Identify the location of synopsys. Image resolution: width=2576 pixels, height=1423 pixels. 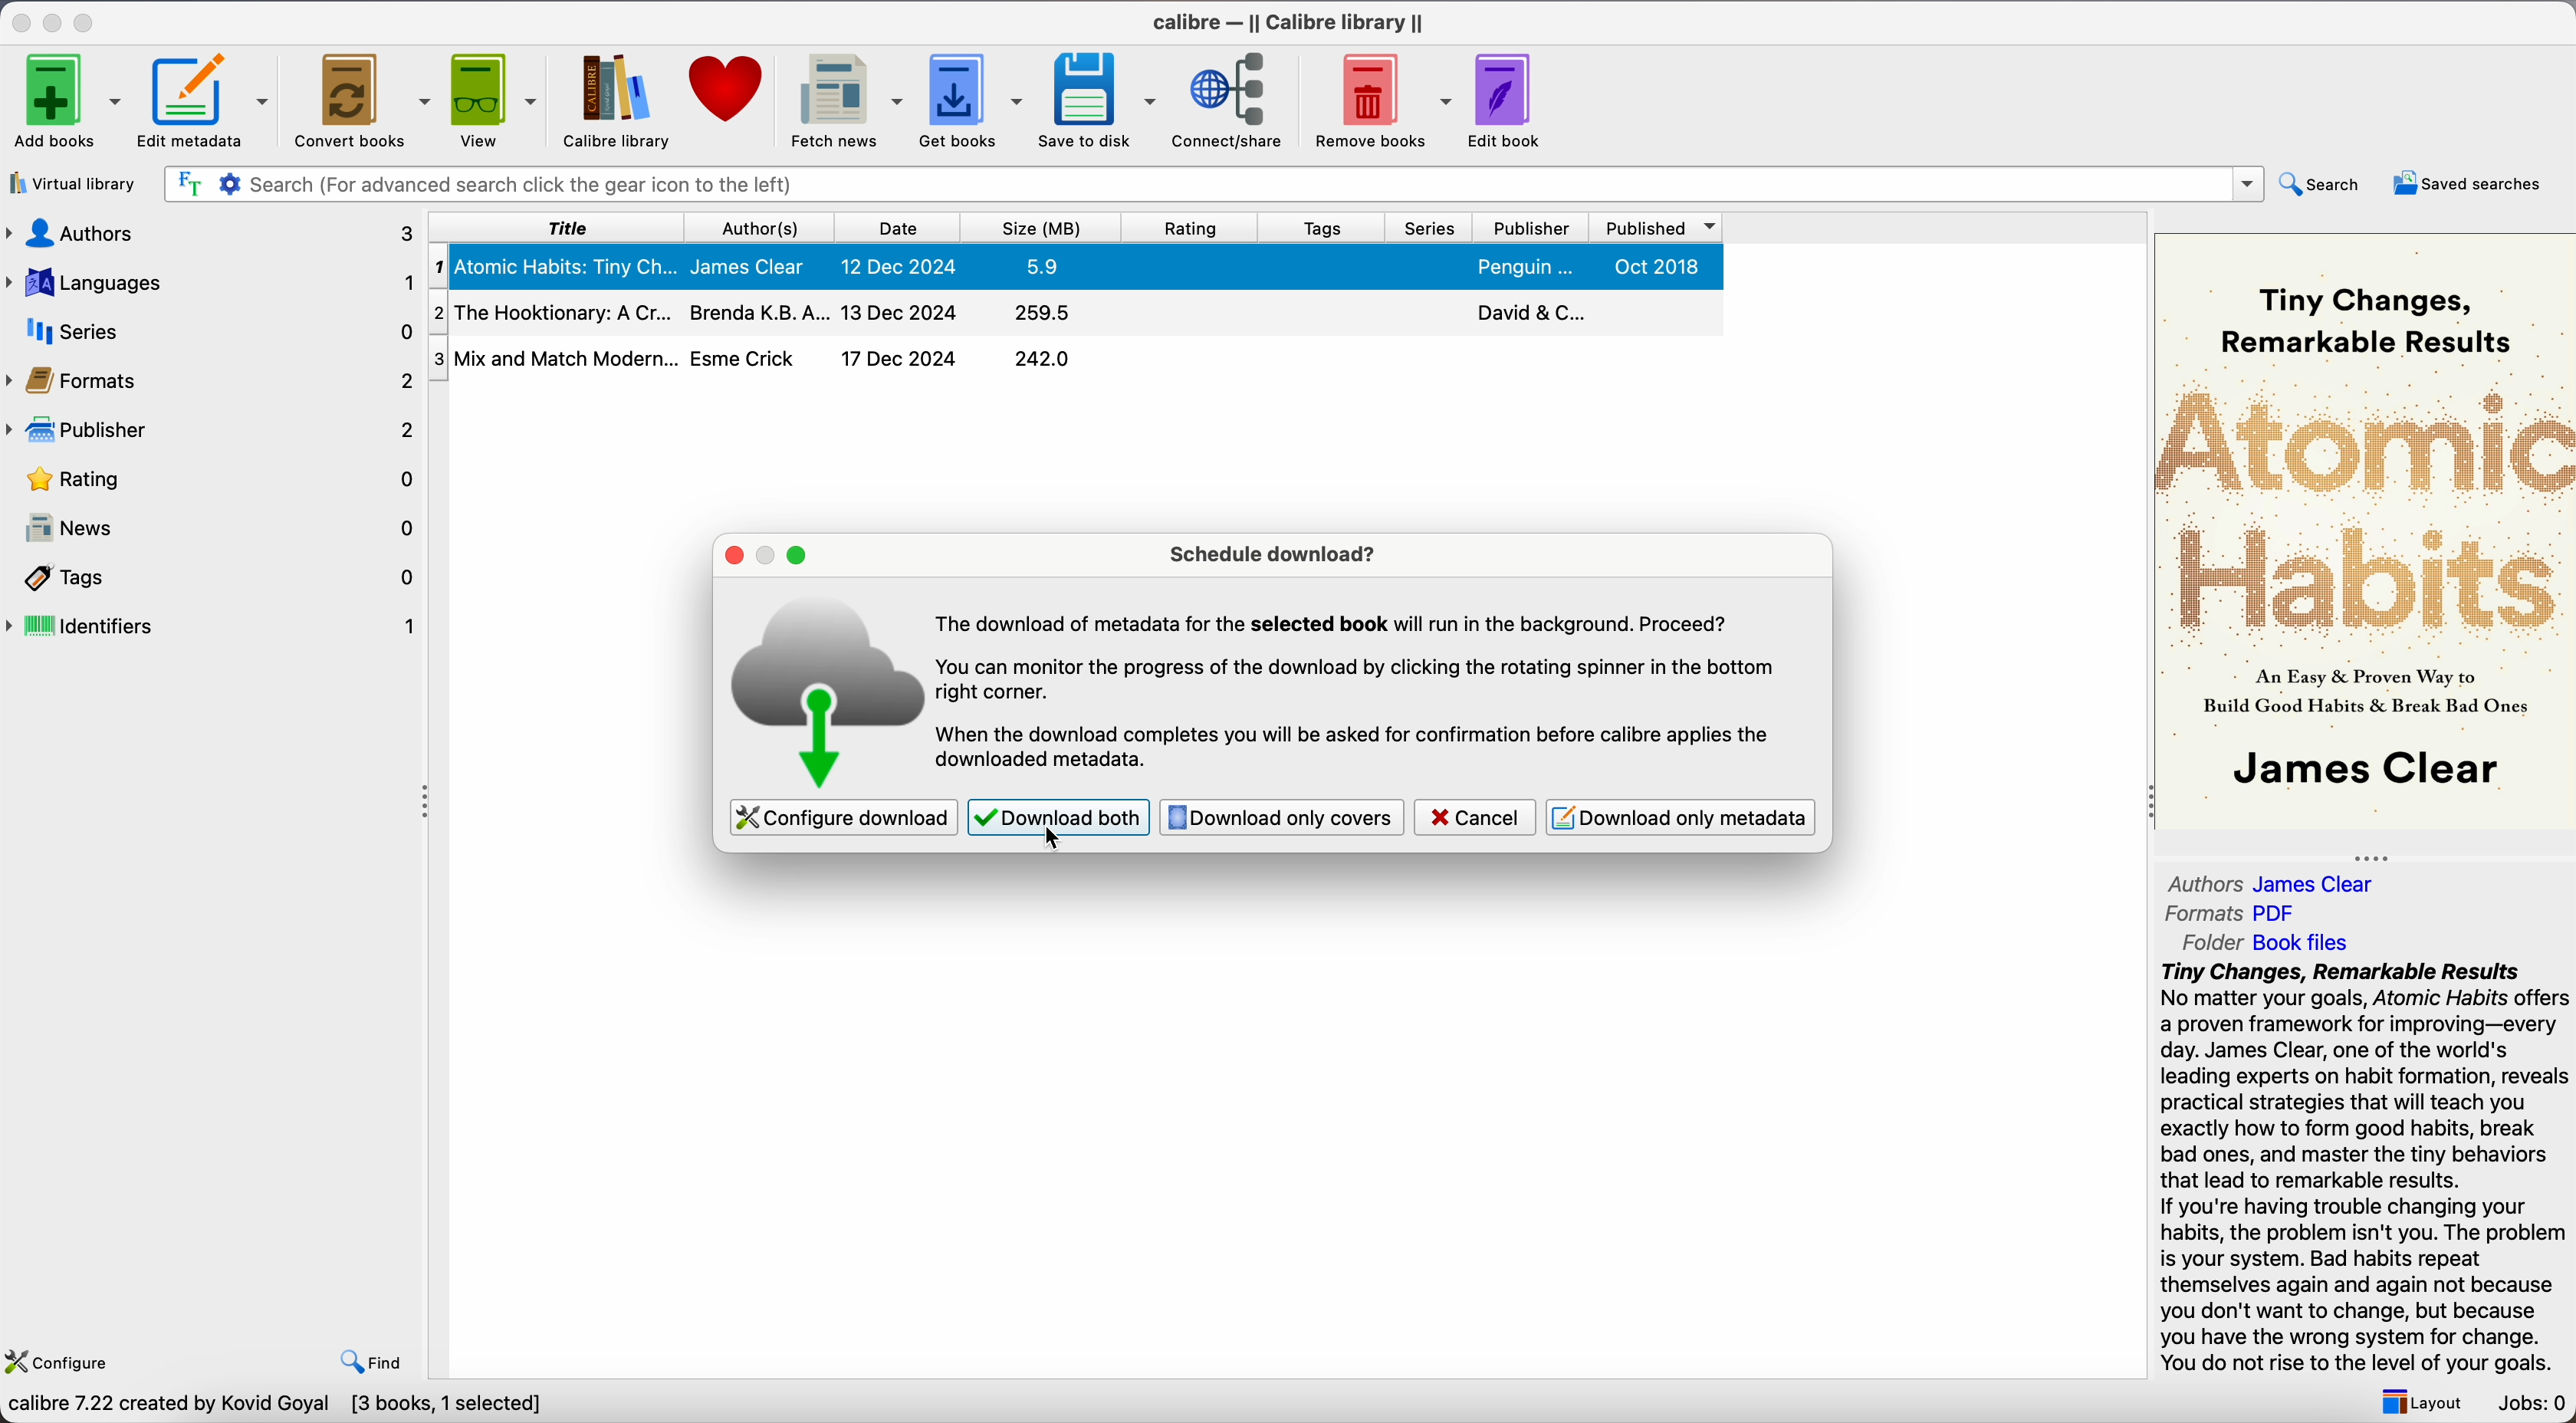
(2365, 1165).